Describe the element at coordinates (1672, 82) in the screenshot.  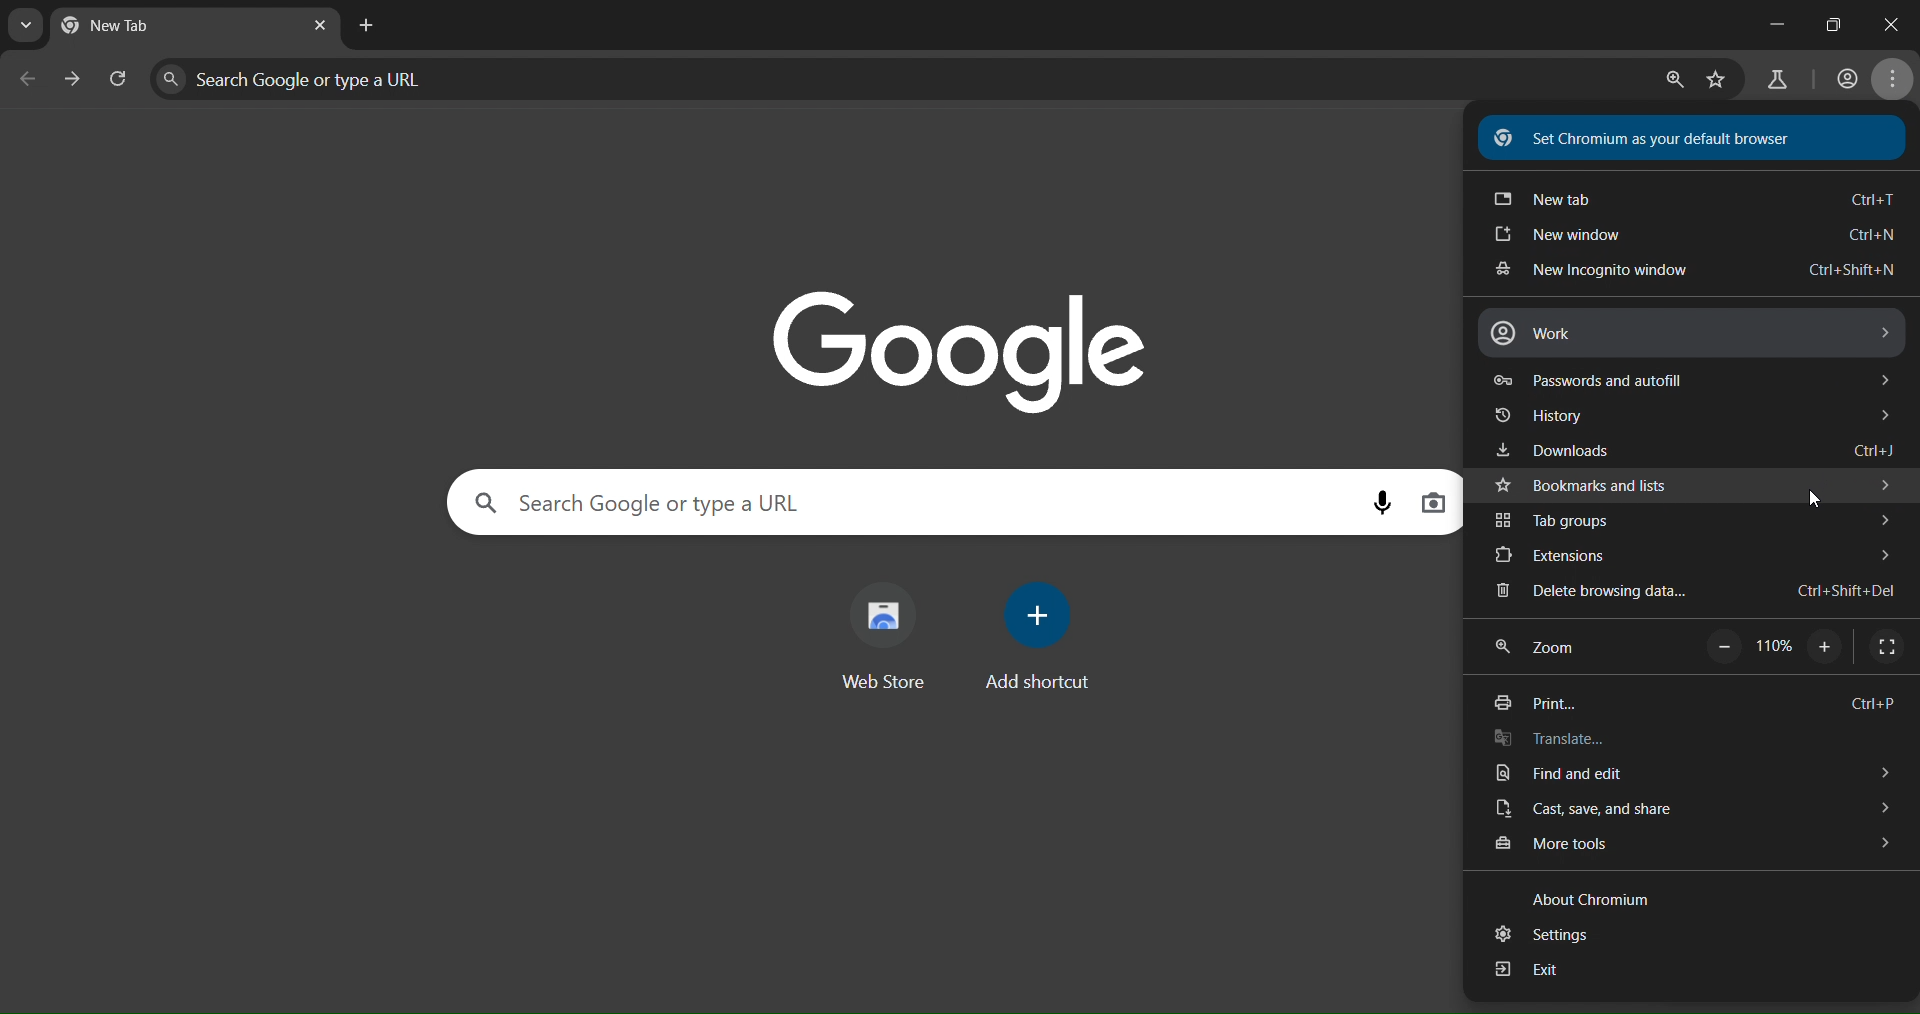
I see `zoom in` at that location.